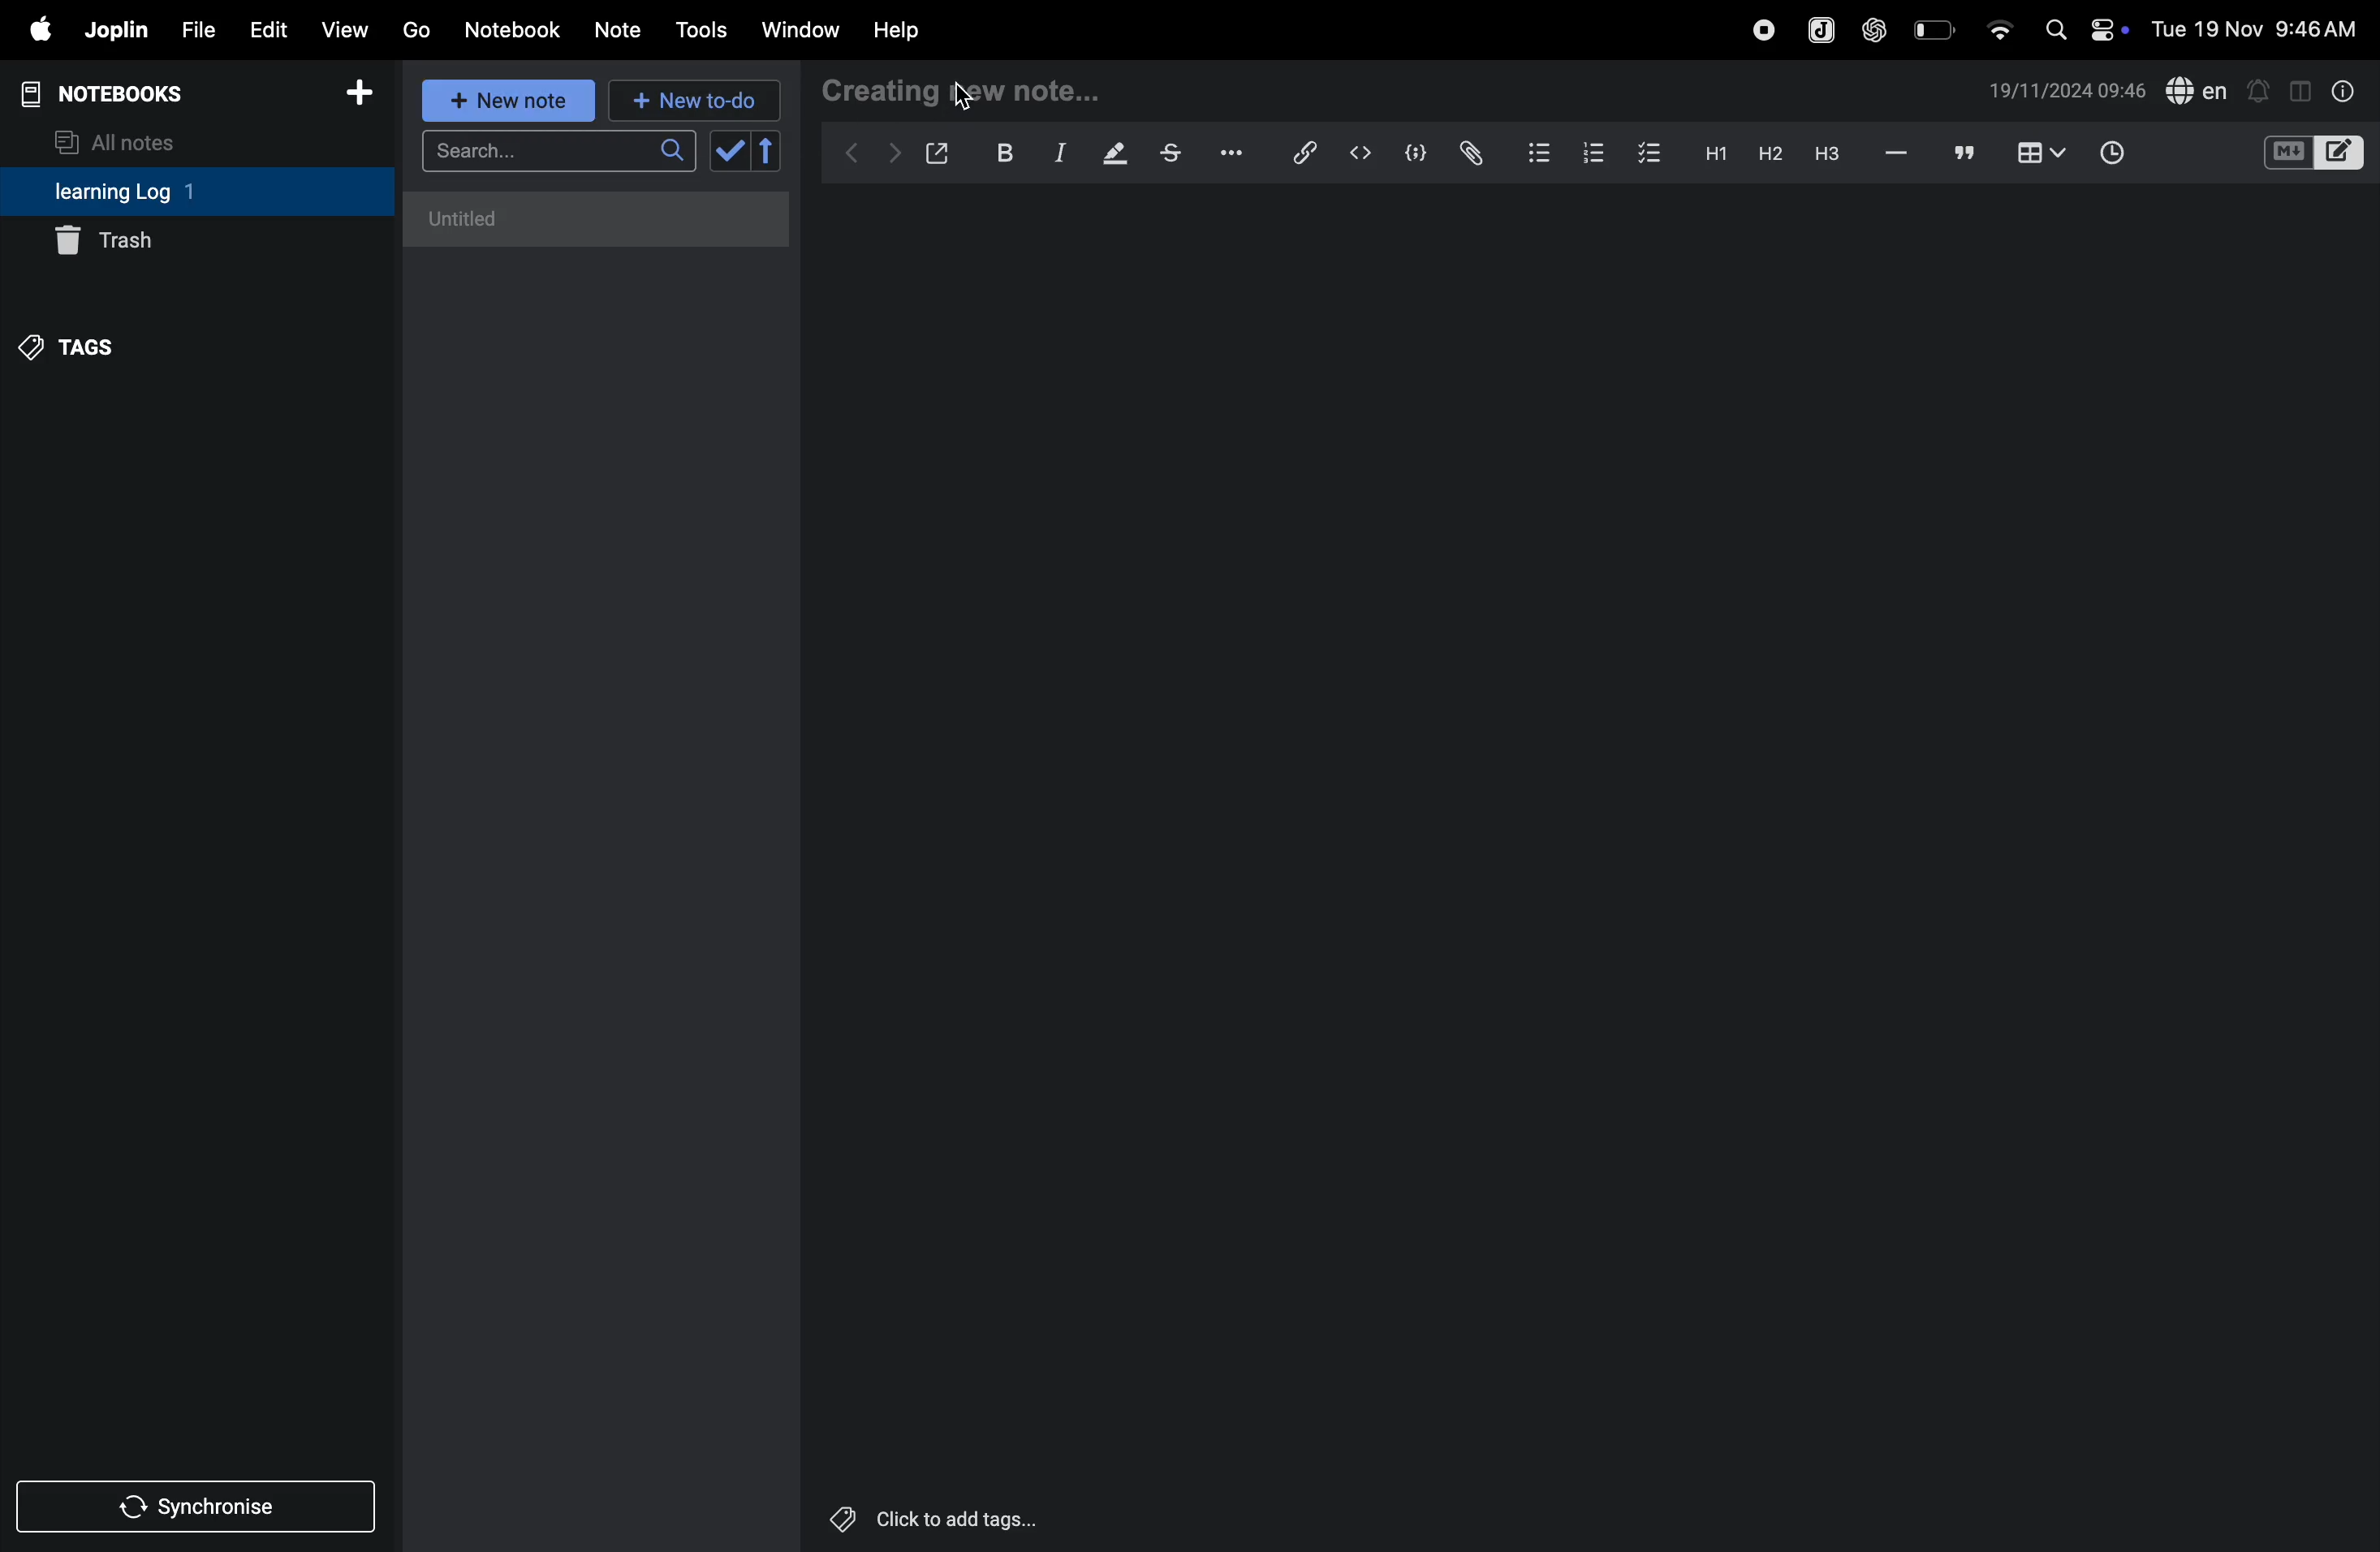  What do you see at coordinates (200, 1508) in the screenshot?
I see `synchronise` at bounding box center [200, 1508].